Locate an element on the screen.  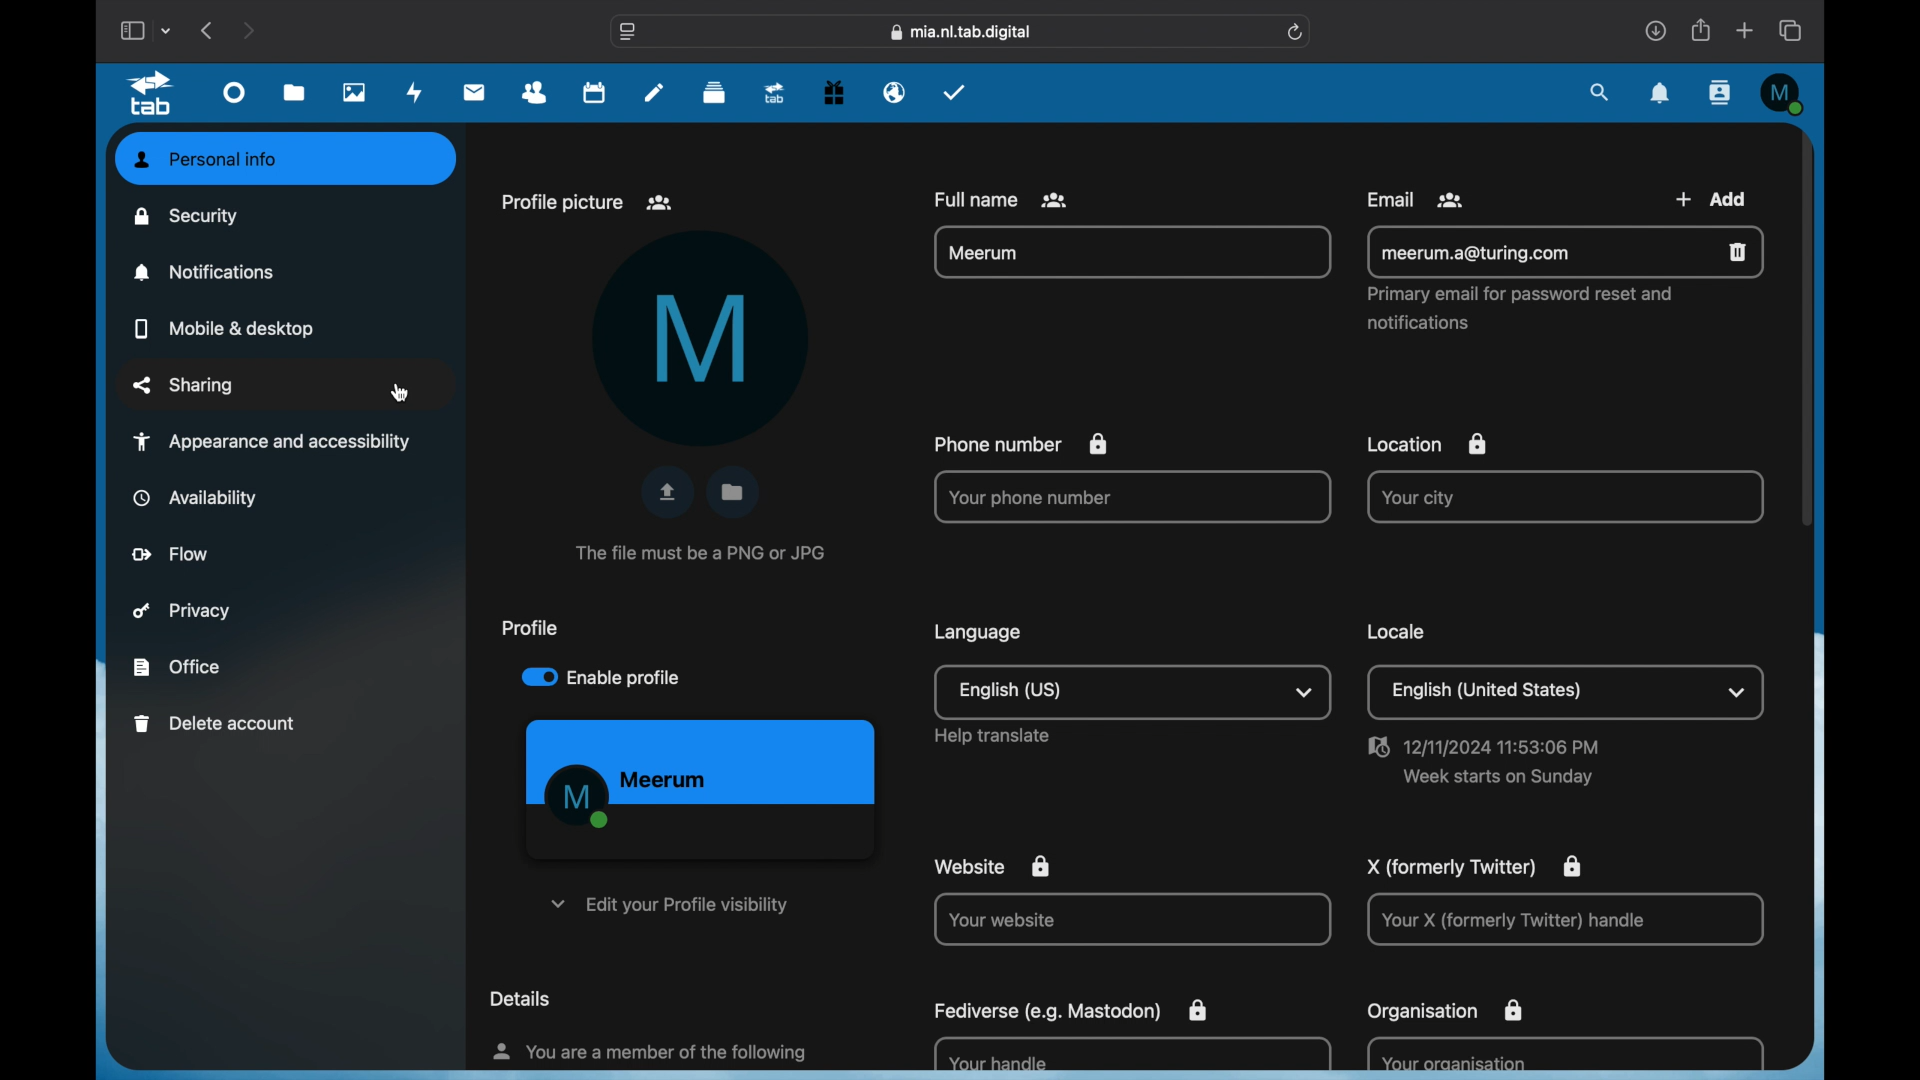
availability is located at coordinates (196, 497).